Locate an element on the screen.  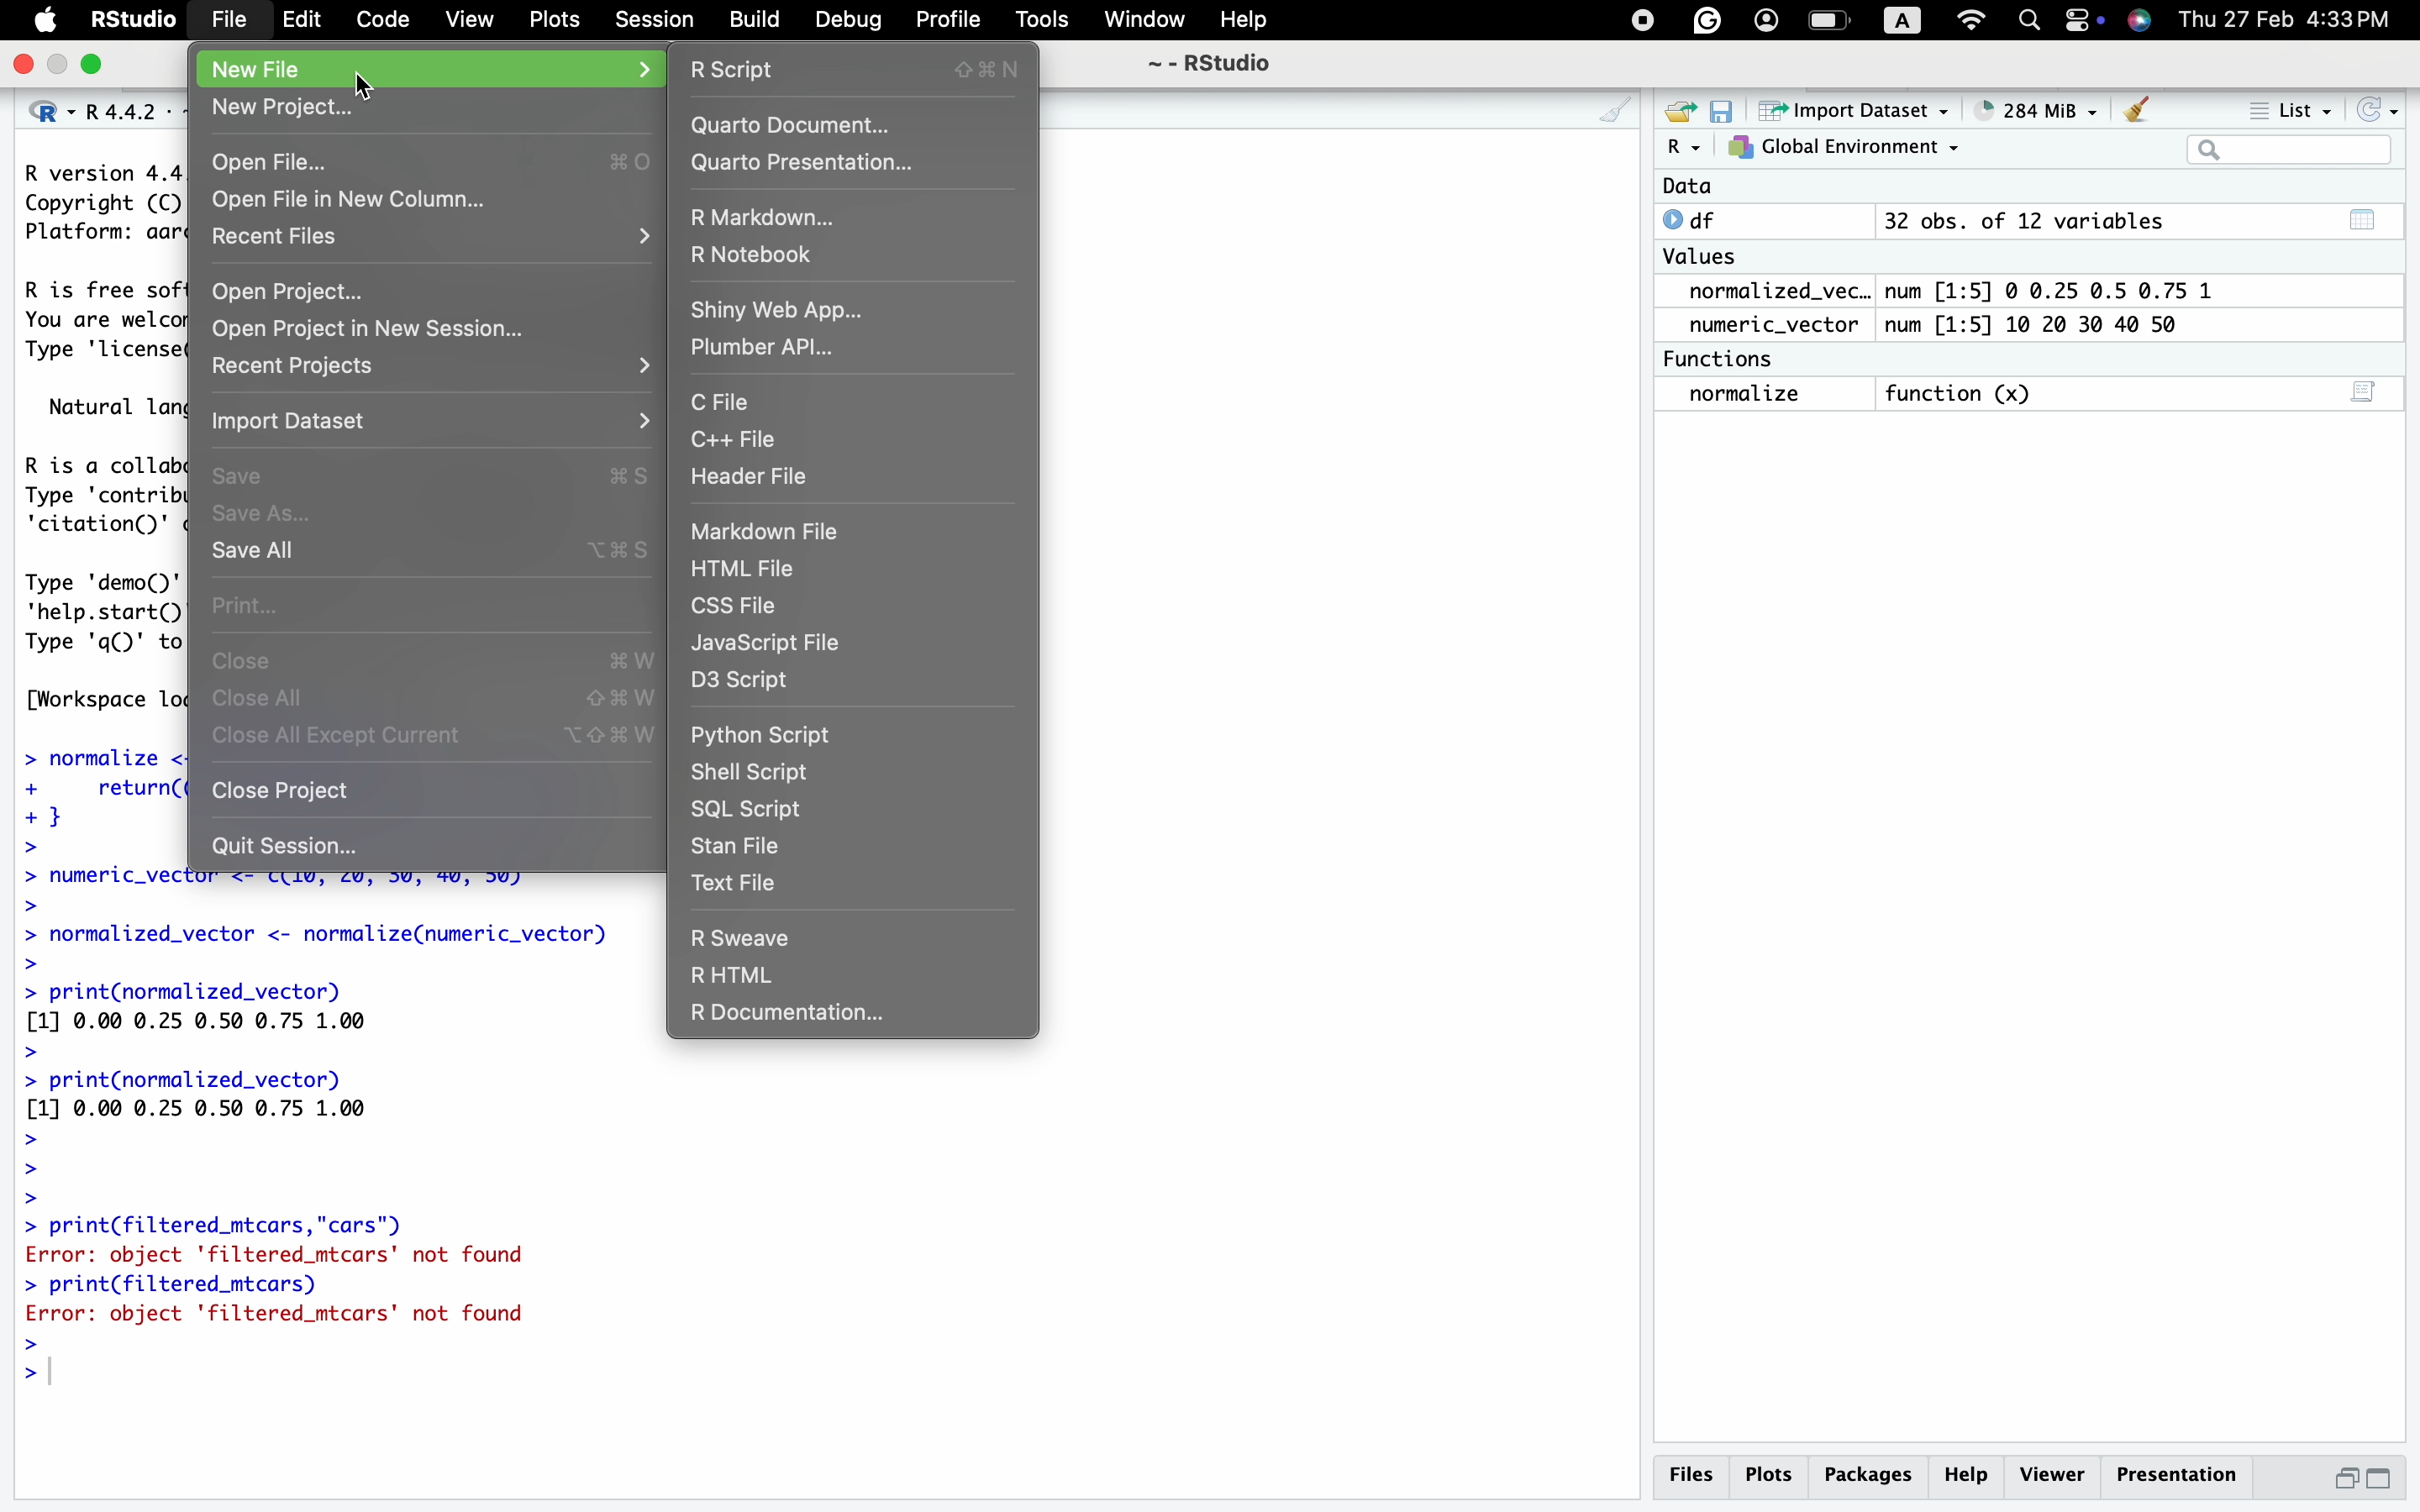
Open File in New Column... is located at coordinates (354, 198).